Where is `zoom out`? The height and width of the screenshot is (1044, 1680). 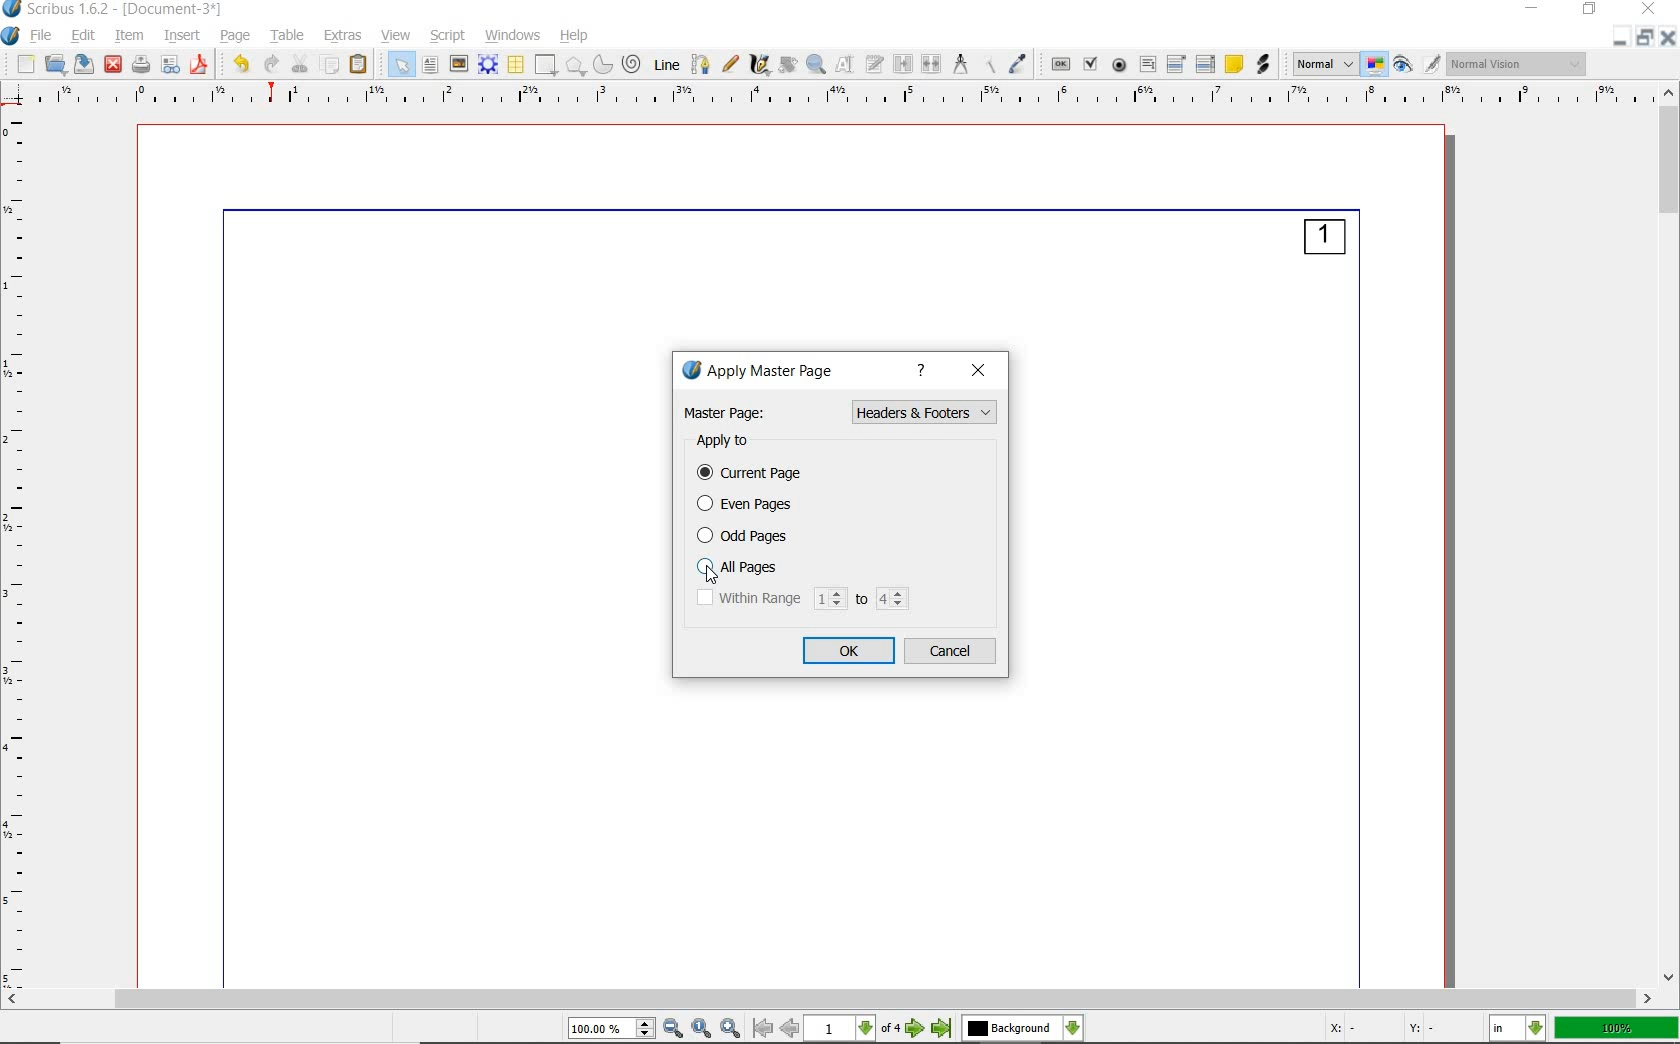 zoom out is located at coordinates (674, 1029).